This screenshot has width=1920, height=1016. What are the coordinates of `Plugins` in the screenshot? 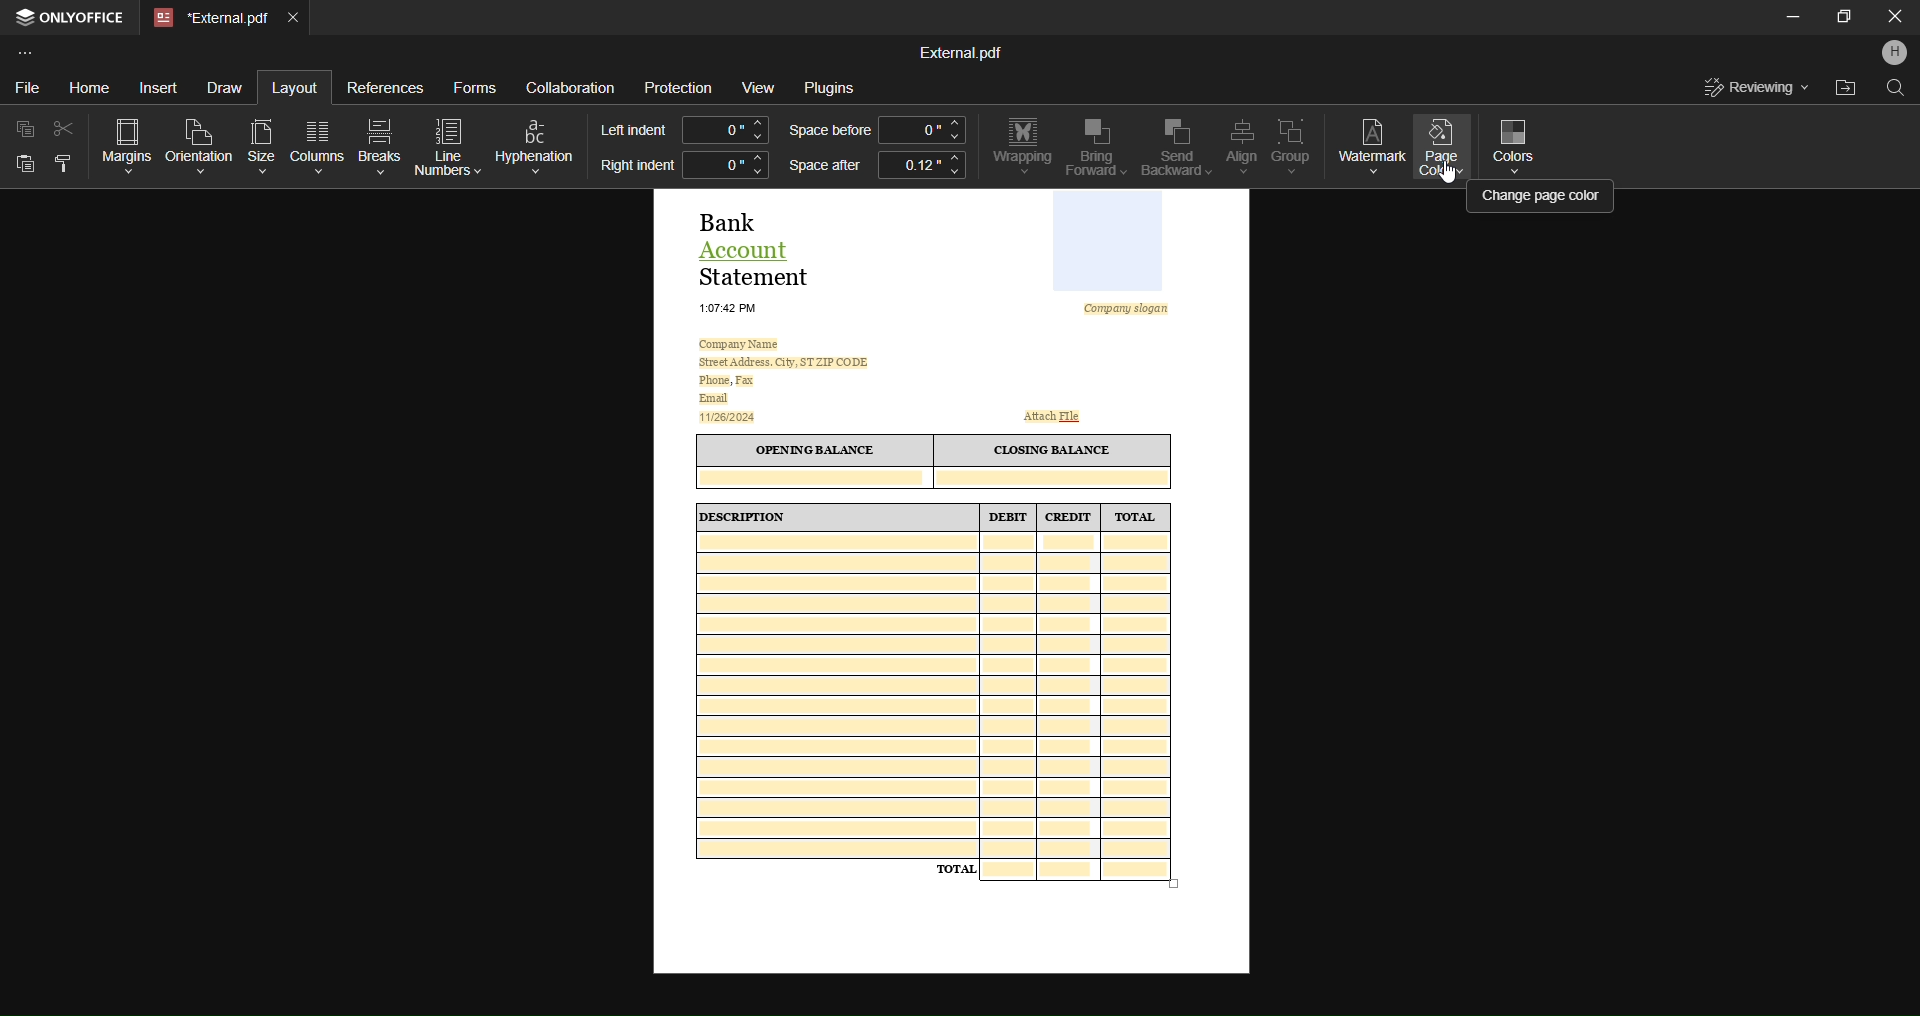 It's located at (837, 89).